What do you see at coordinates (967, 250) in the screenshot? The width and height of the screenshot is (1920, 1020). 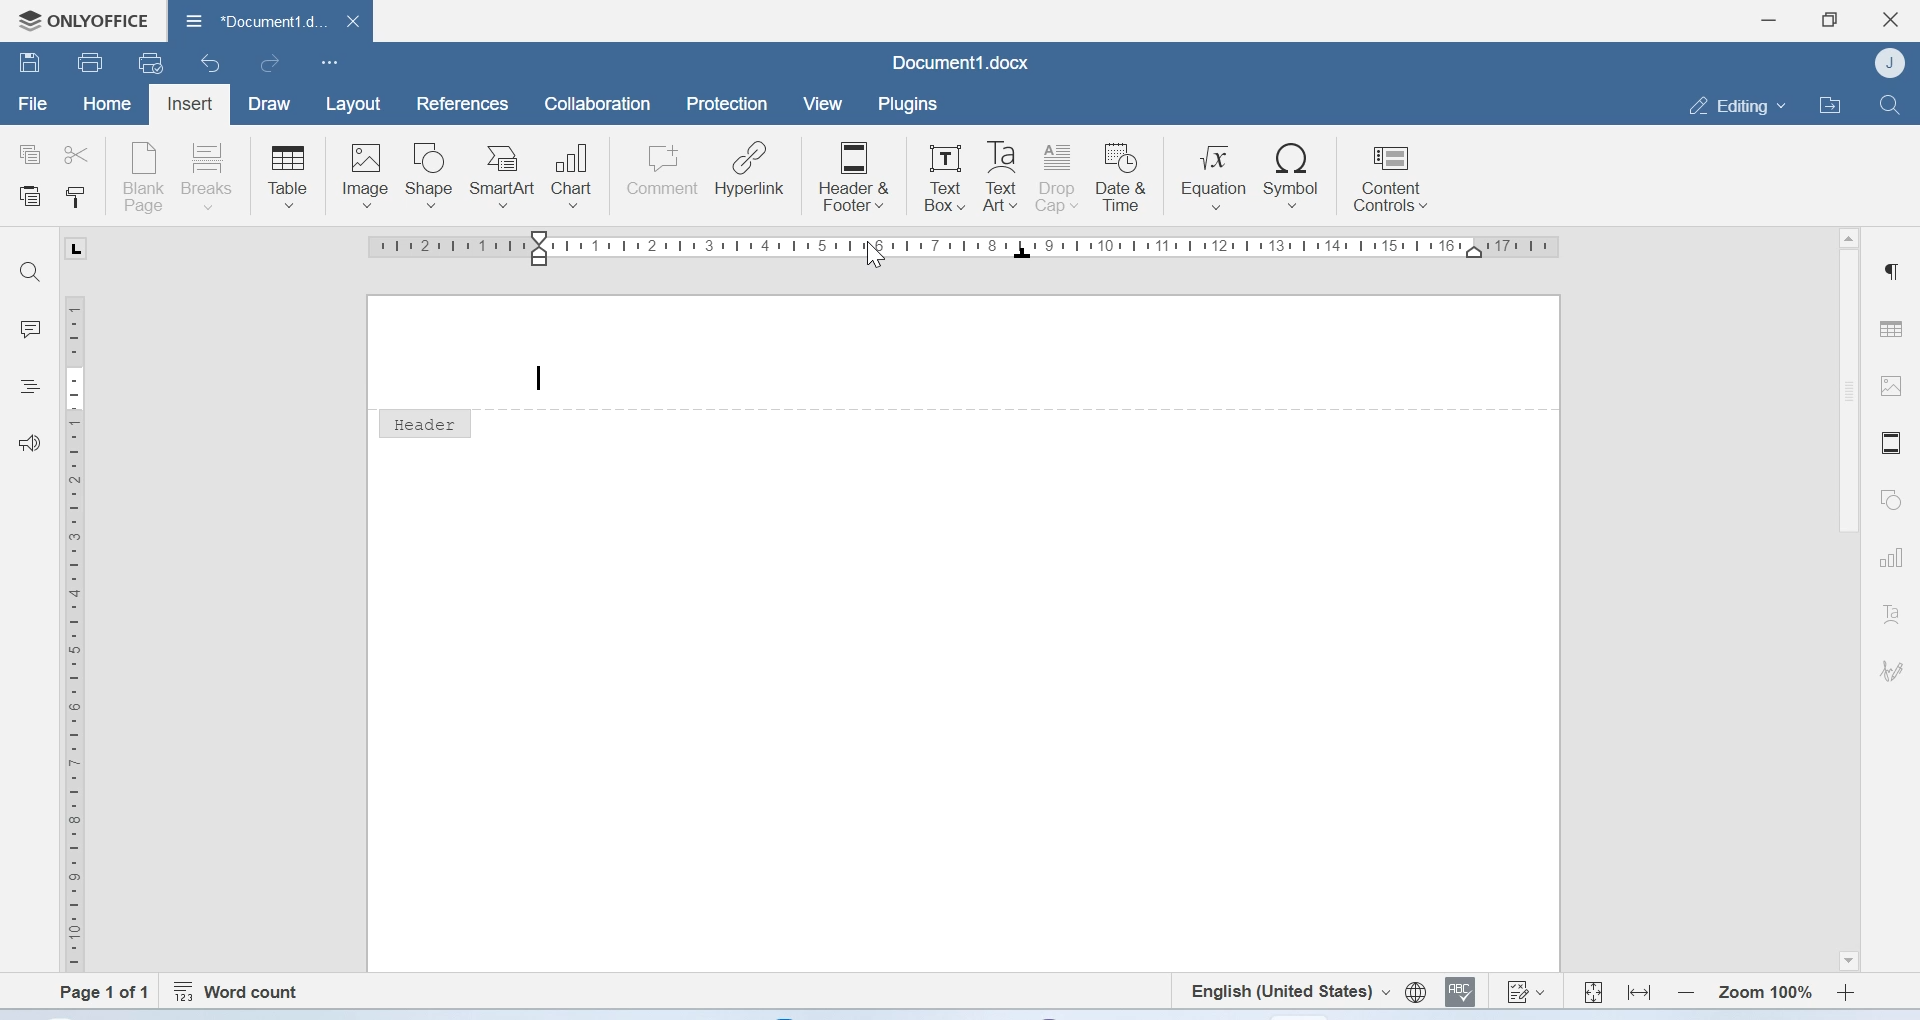 I see `Scale` at bounding box center [967, 250].